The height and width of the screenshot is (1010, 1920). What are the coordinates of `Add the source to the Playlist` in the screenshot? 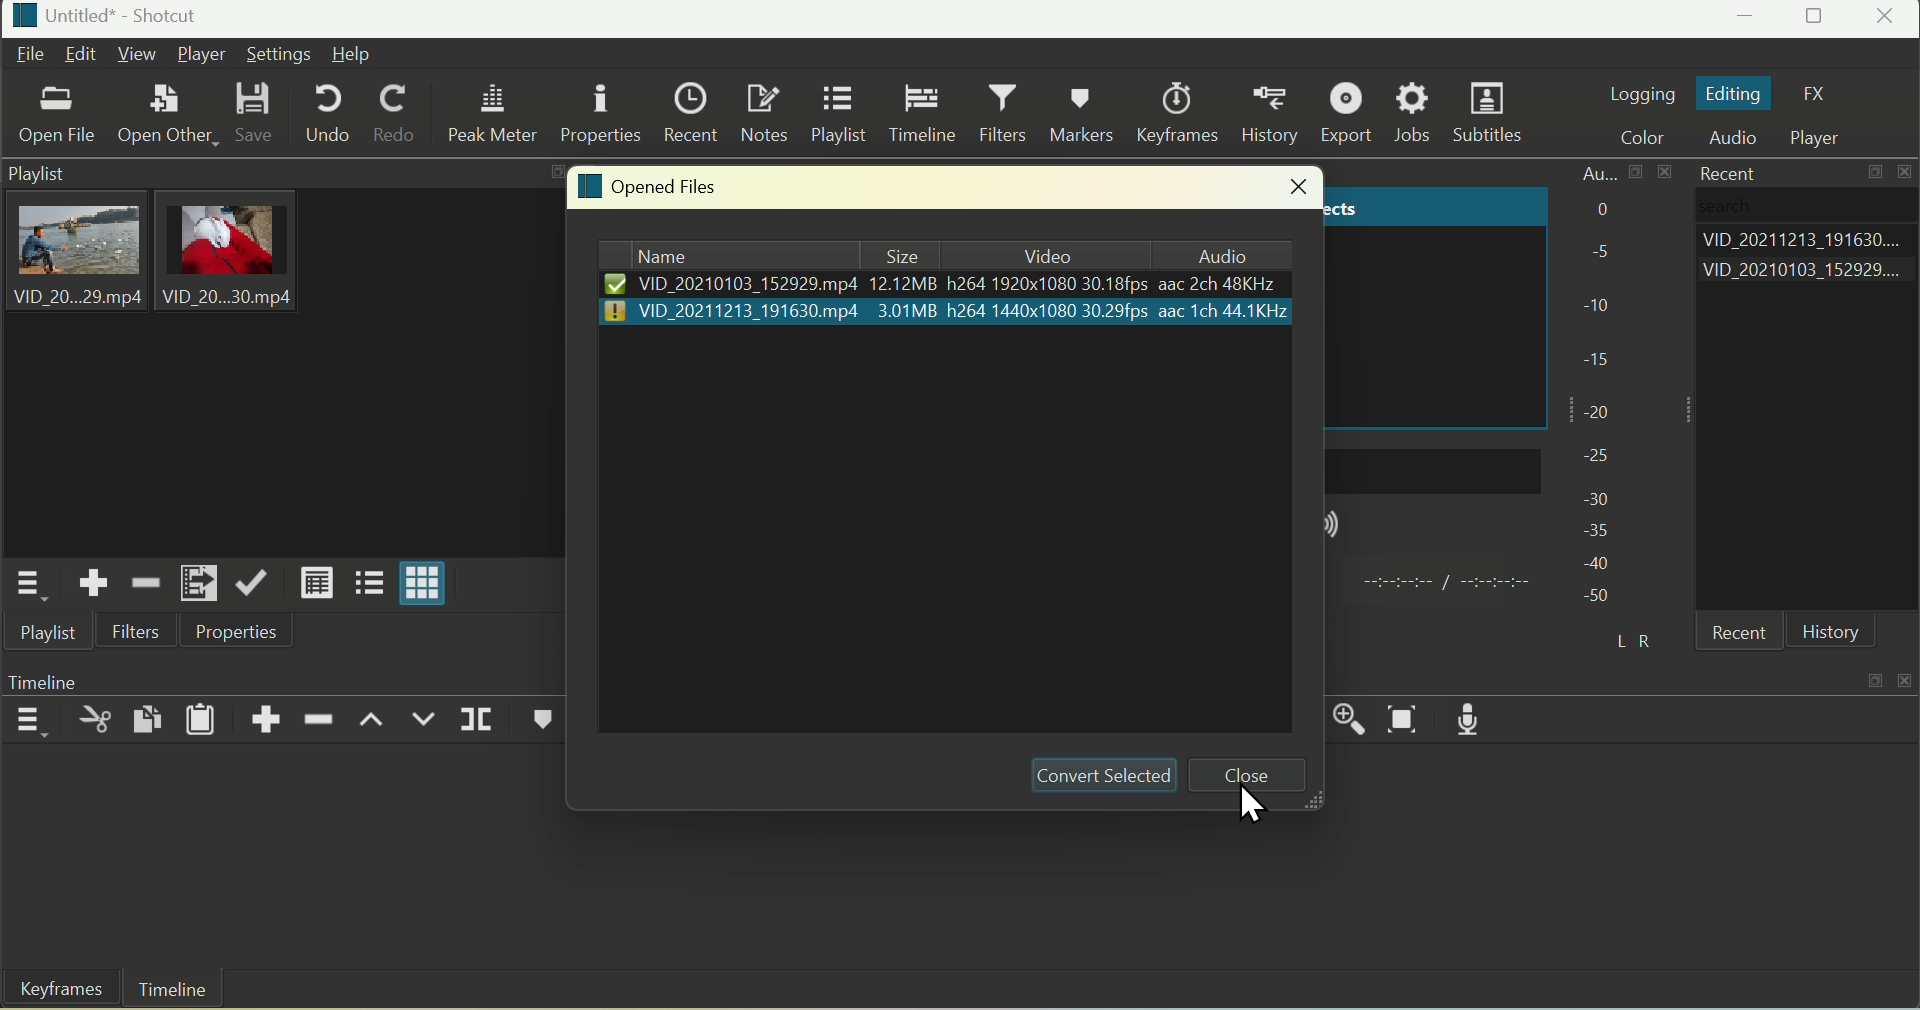 It's located at (94, 583).